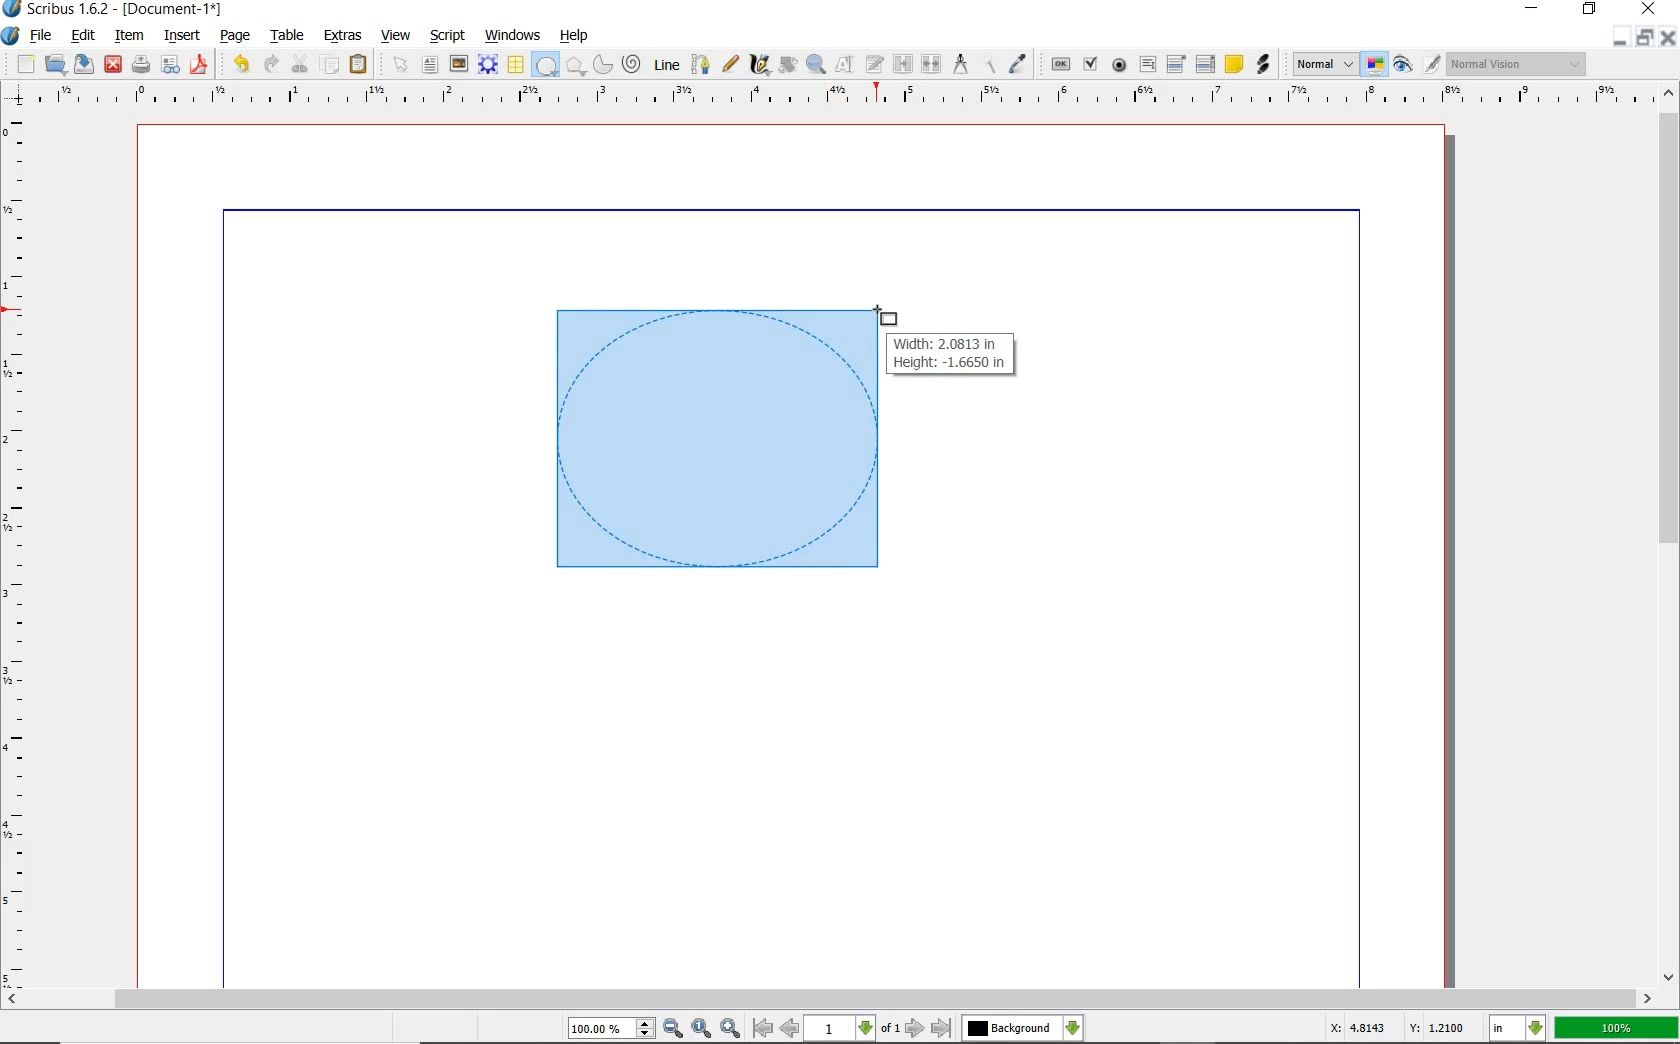 This screenshot has height=1044, width=1680. What do you see at coordinates (1670, 532) in the screenshot?
I see `SCROLLBAR` at bounding box center [1670, 532].